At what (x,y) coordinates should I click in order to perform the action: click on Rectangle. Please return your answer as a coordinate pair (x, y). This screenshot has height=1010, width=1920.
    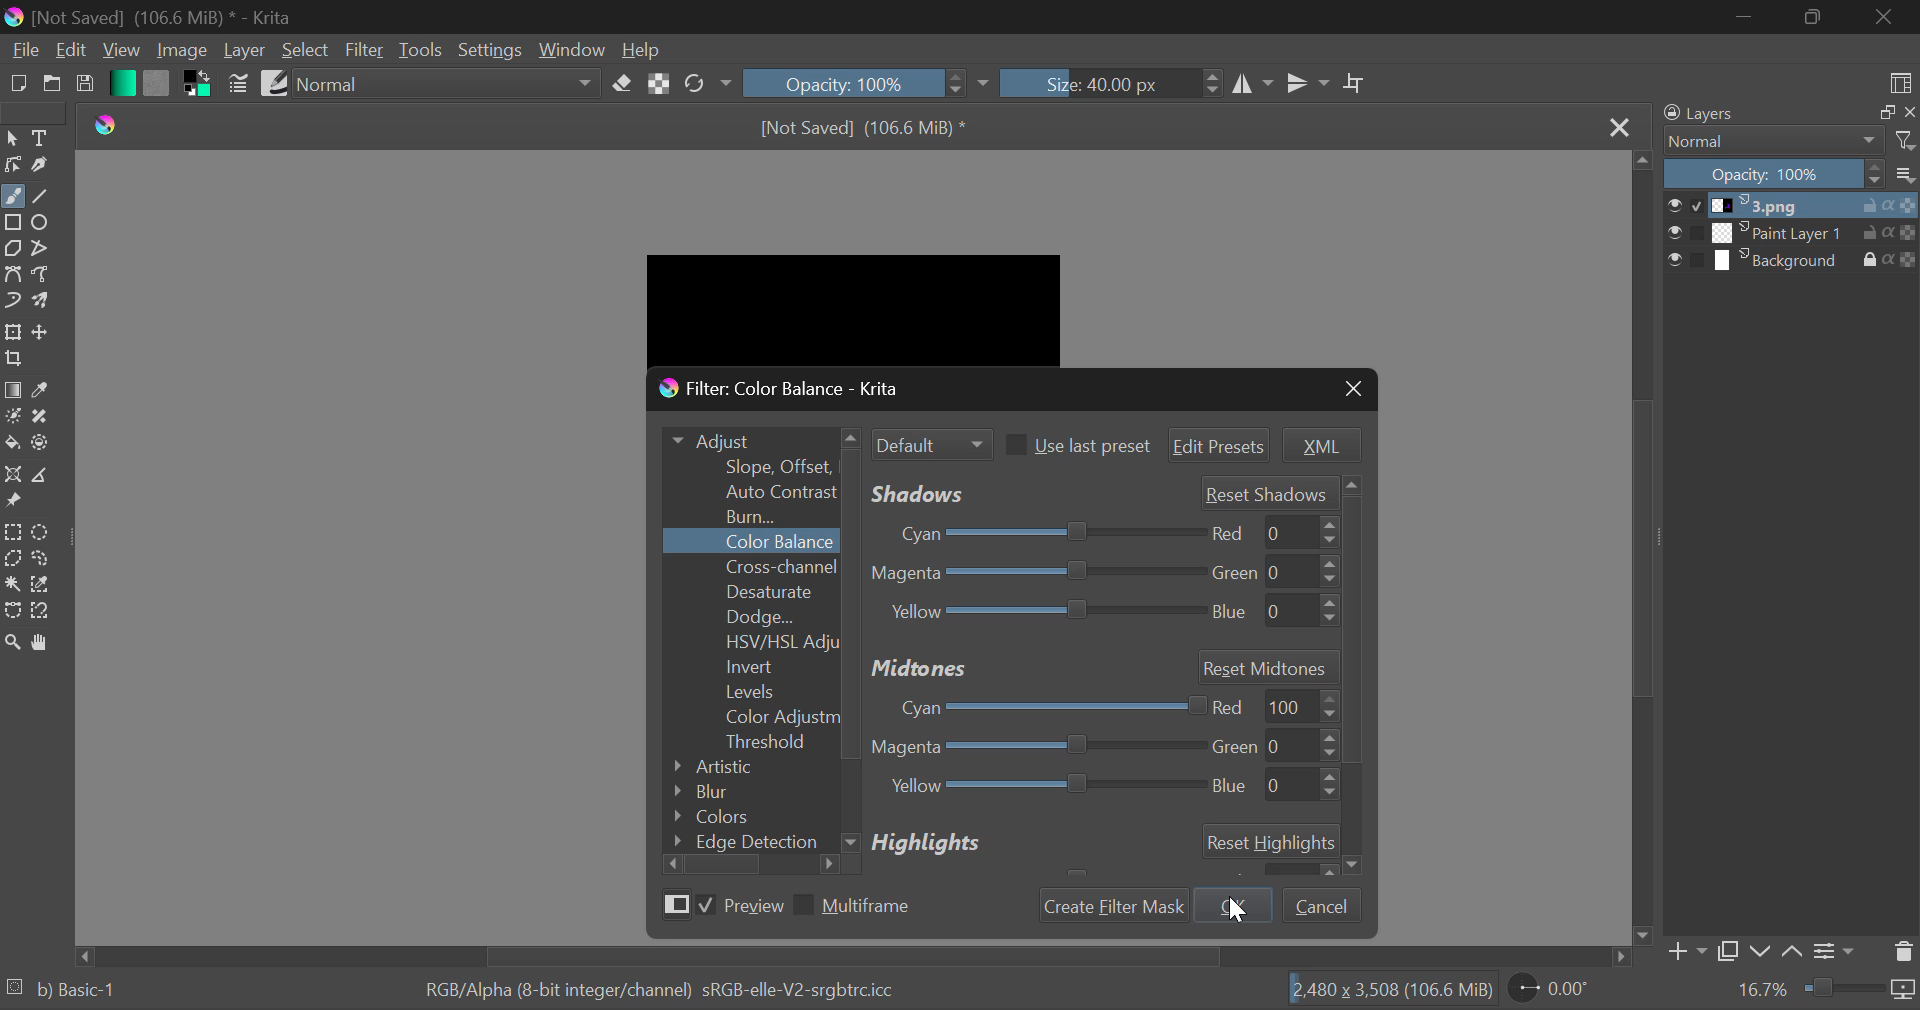
    Looking at the image, I should click on (16, 223).